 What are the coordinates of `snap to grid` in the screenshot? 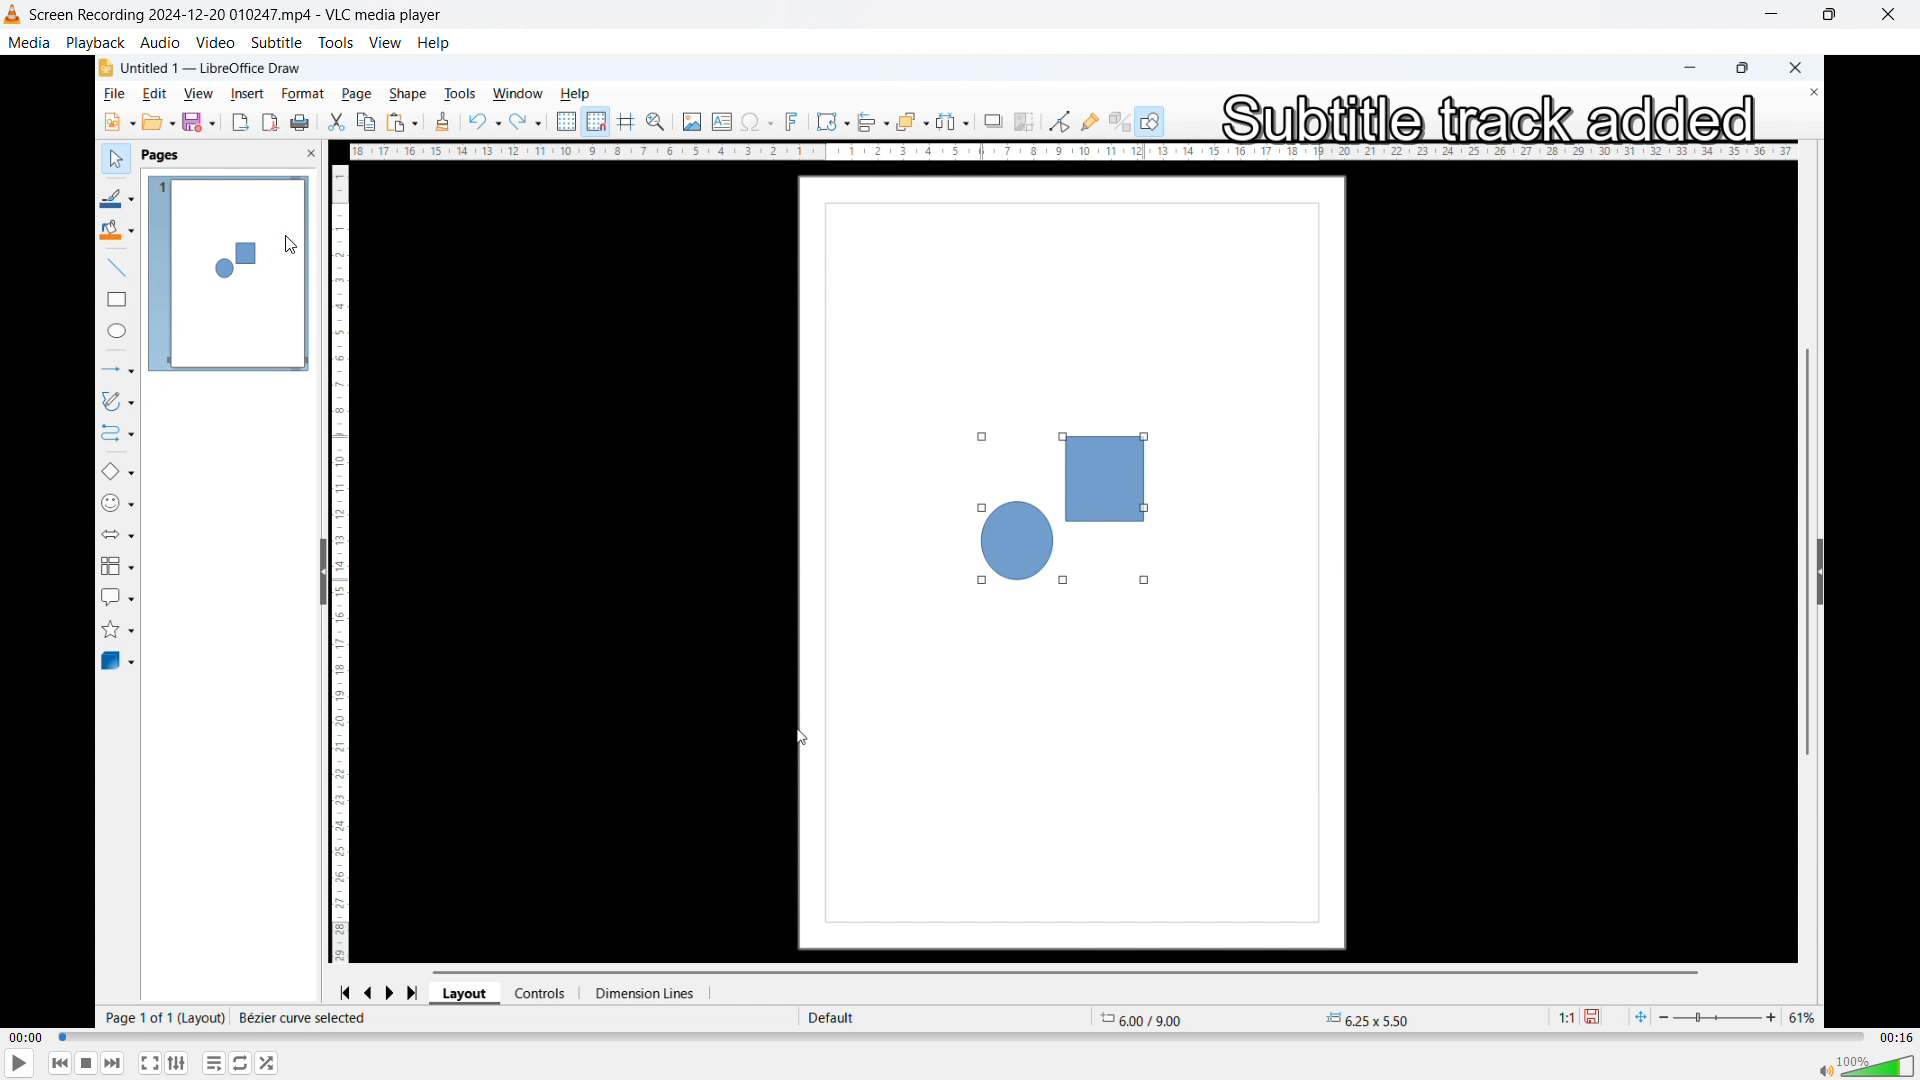 It's located at (598, 122).